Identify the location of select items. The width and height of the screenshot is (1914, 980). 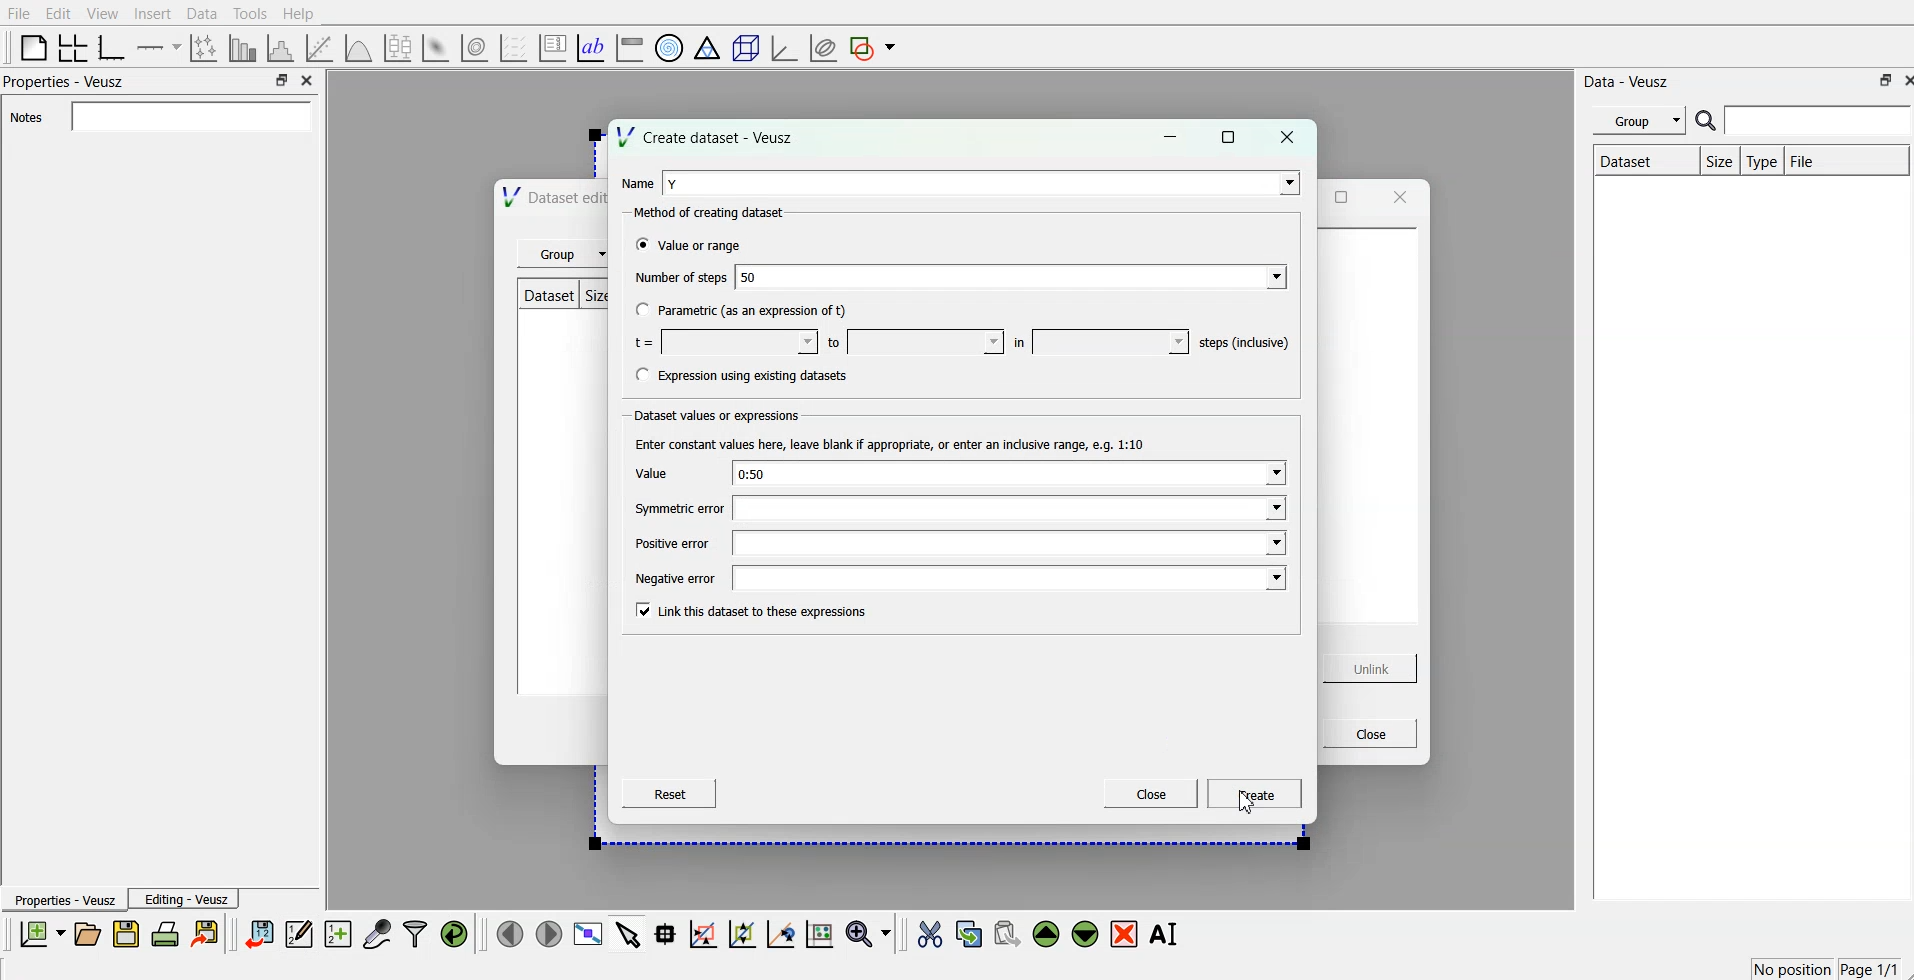
(627, 936).